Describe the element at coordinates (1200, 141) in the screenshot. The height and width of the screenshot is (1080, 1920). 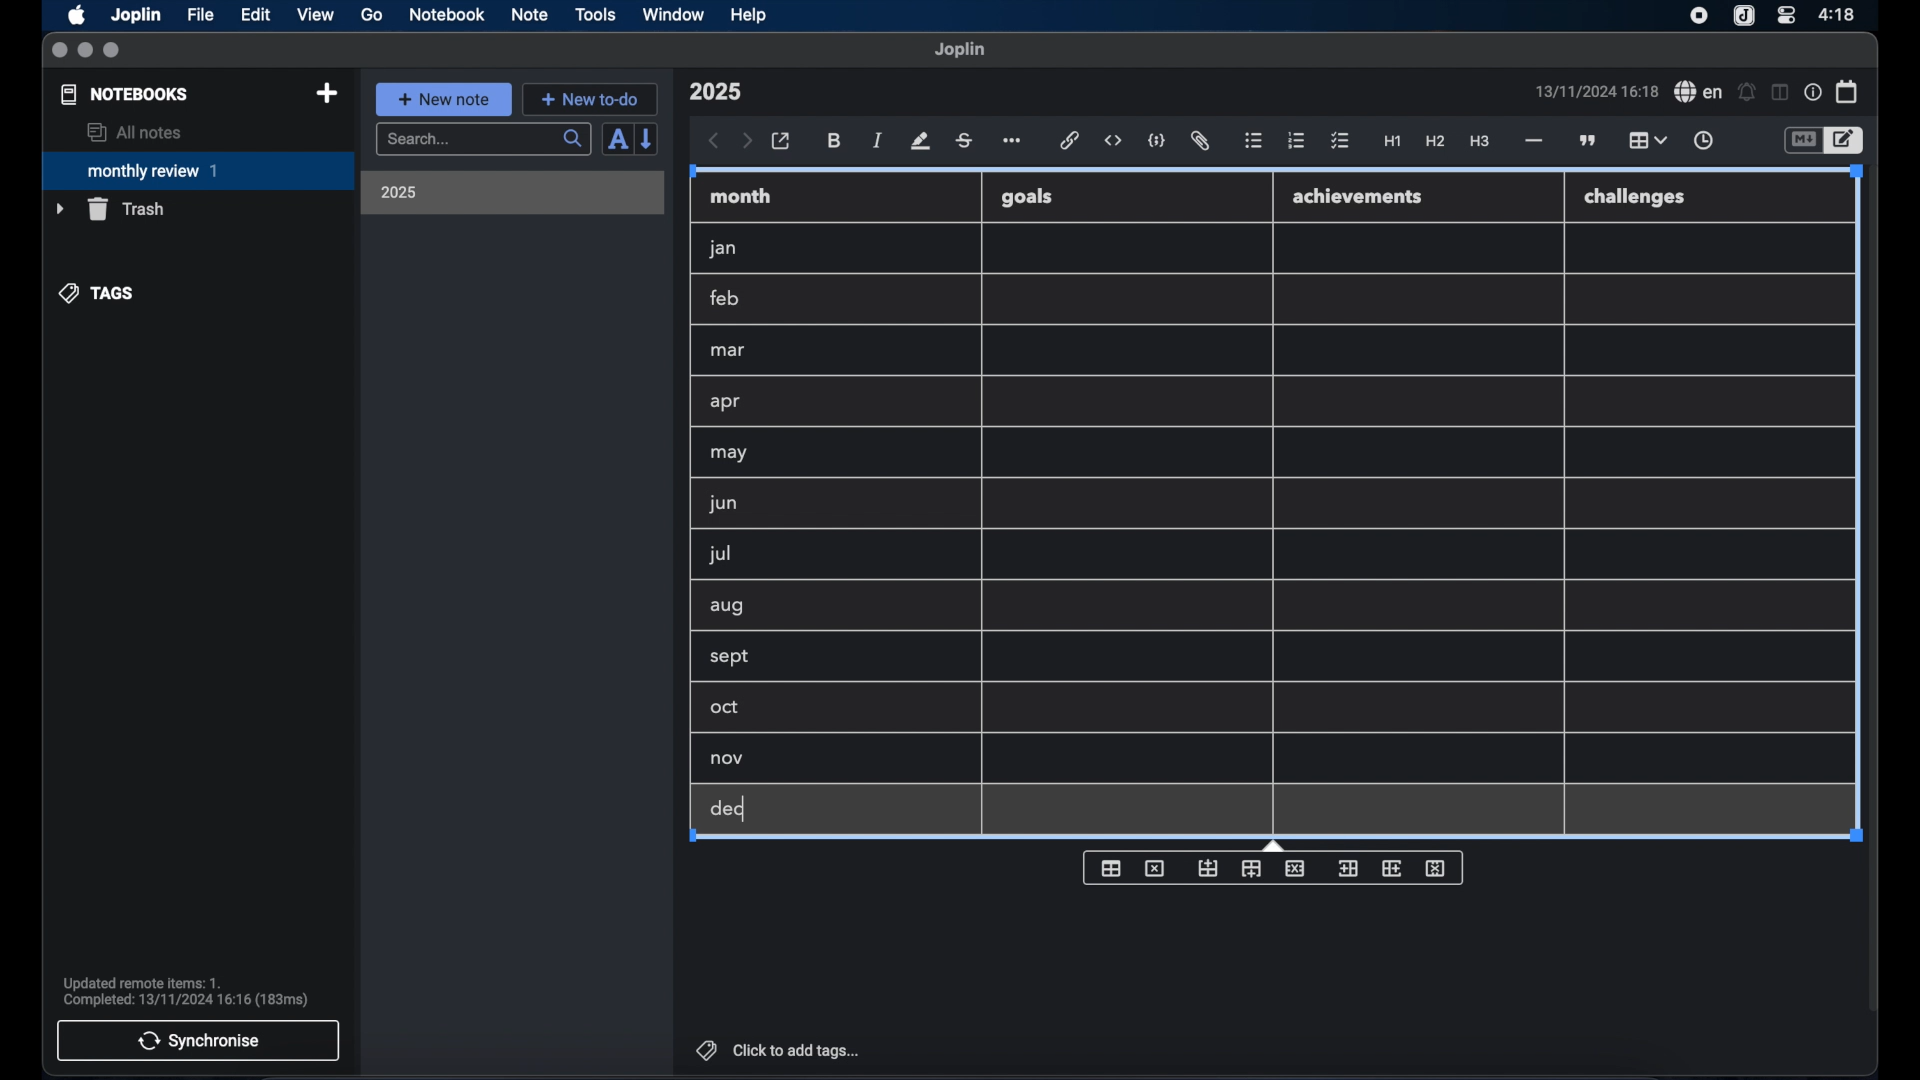
I see `attach file` at that location.